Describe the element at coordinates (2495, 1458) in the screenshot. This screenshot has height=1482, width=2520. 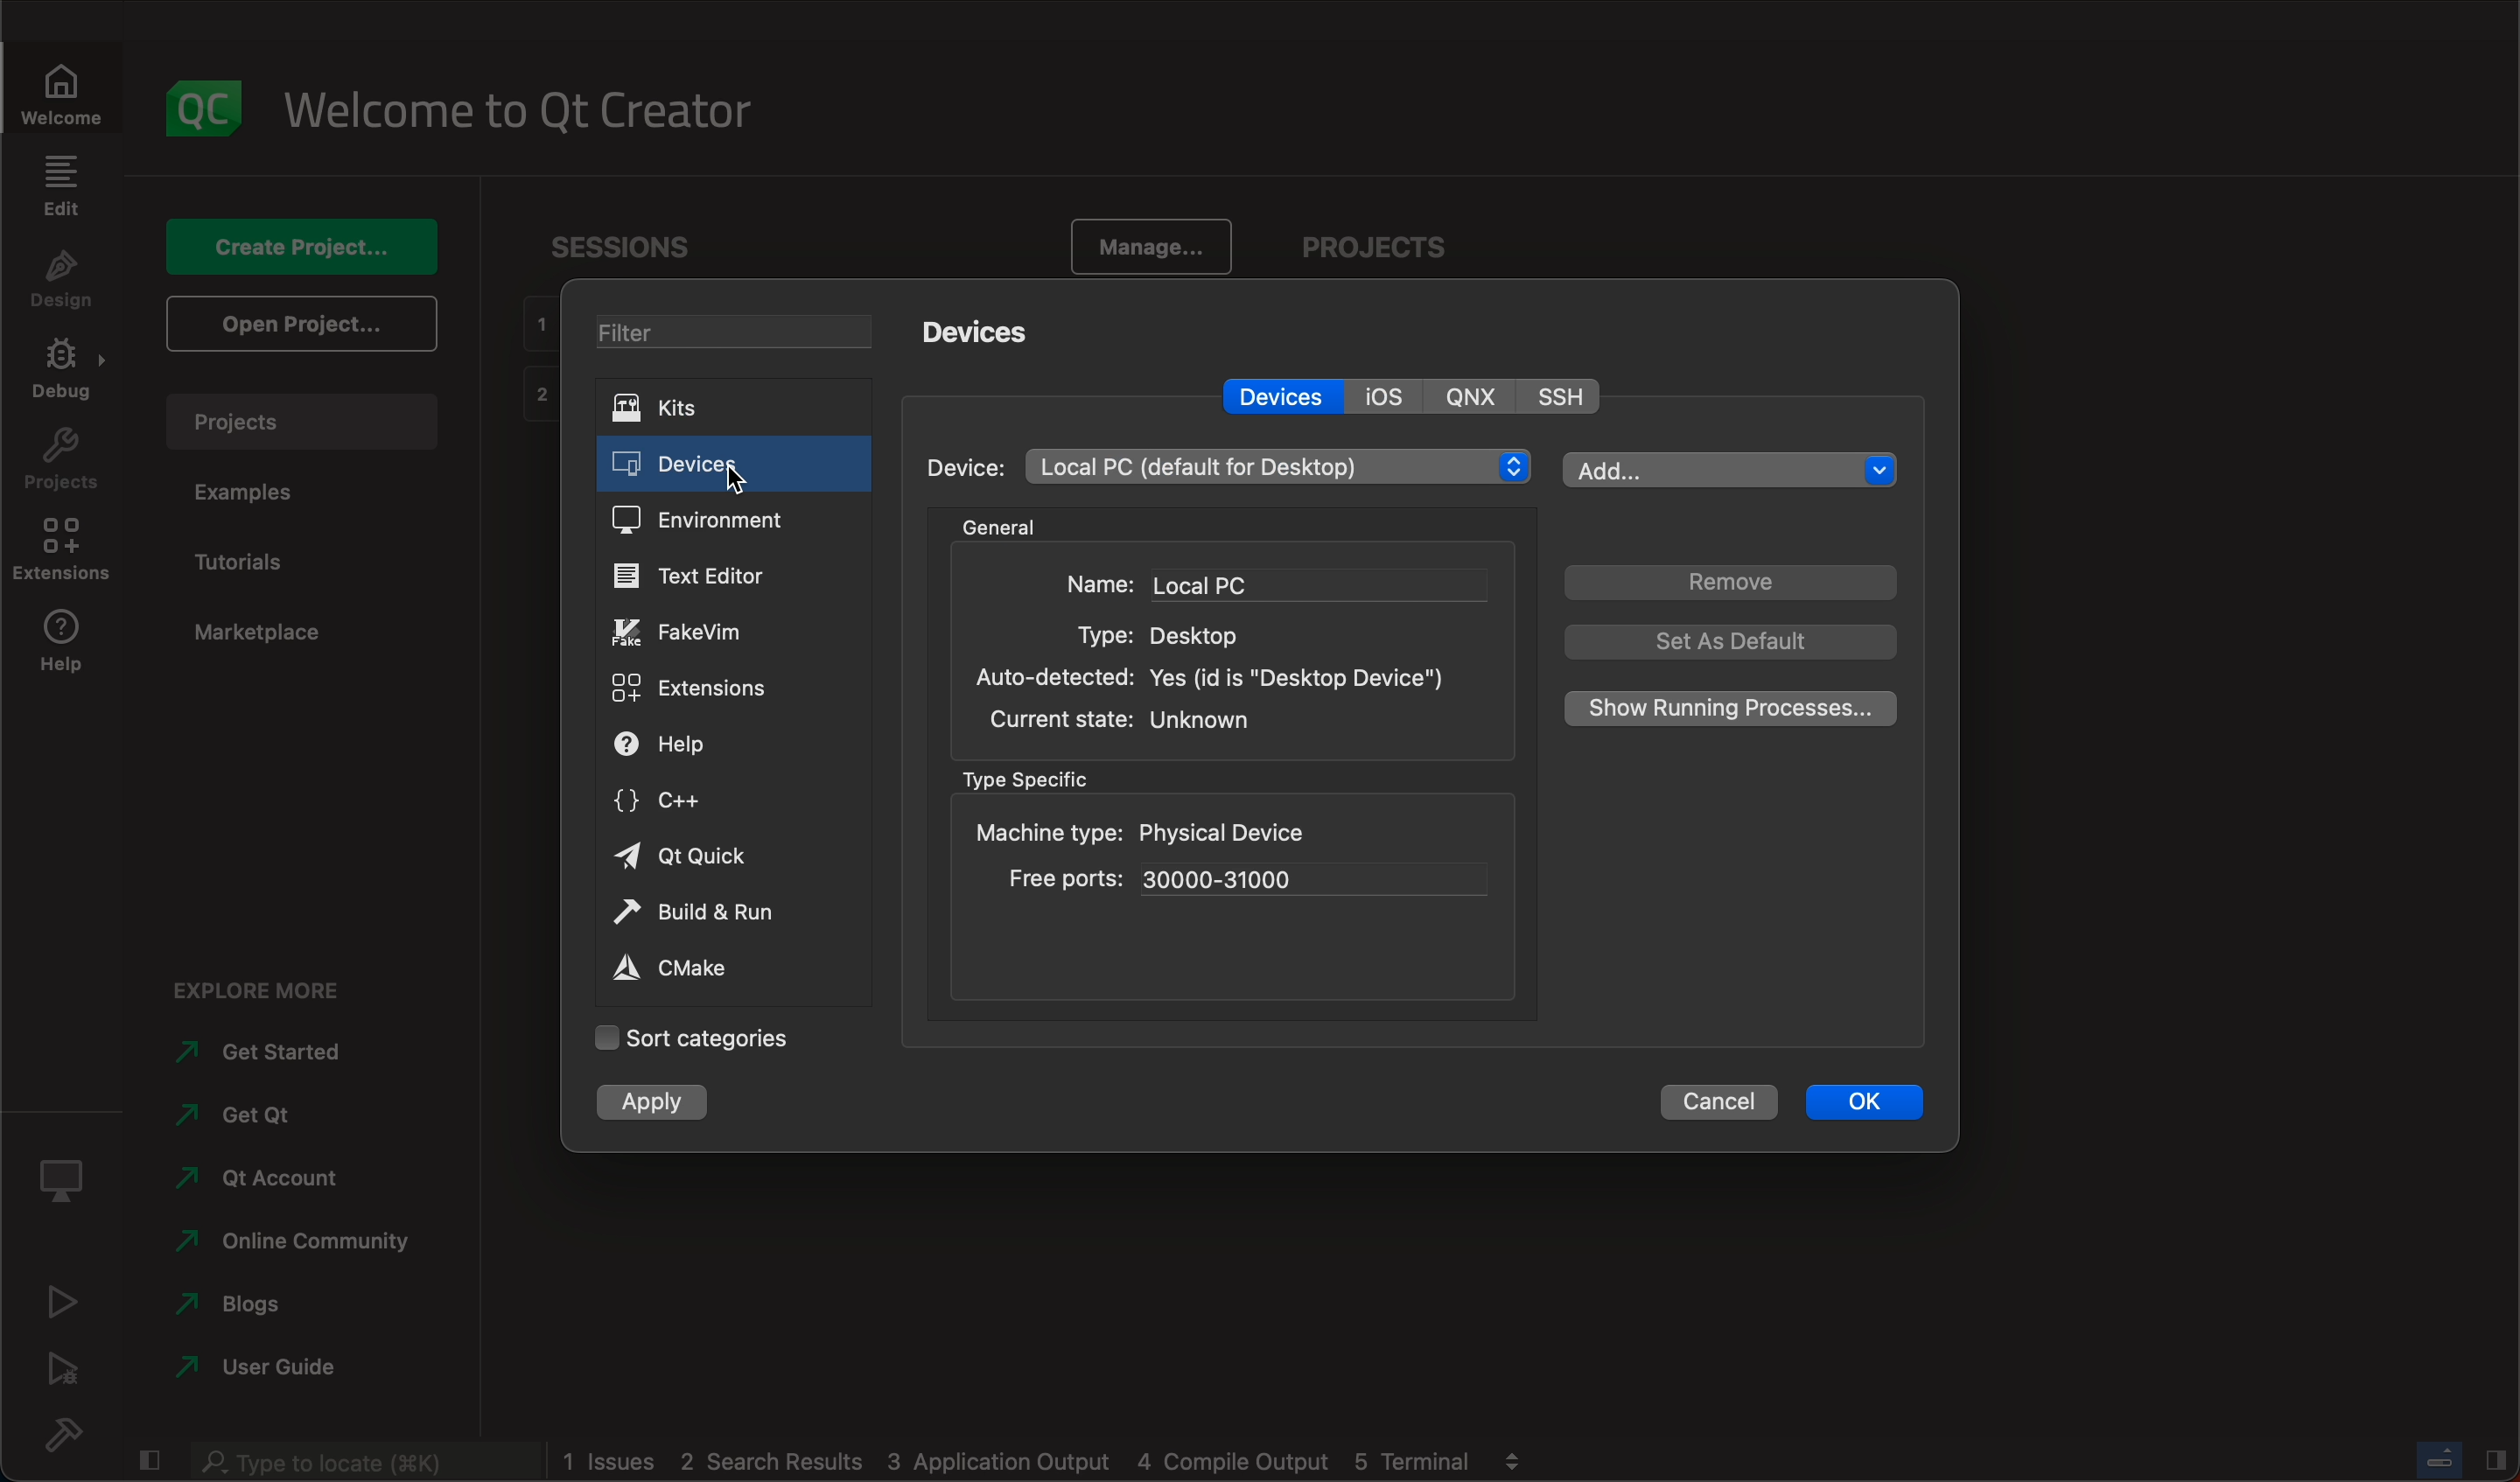
I see `hide/show right sidebar` at that location.